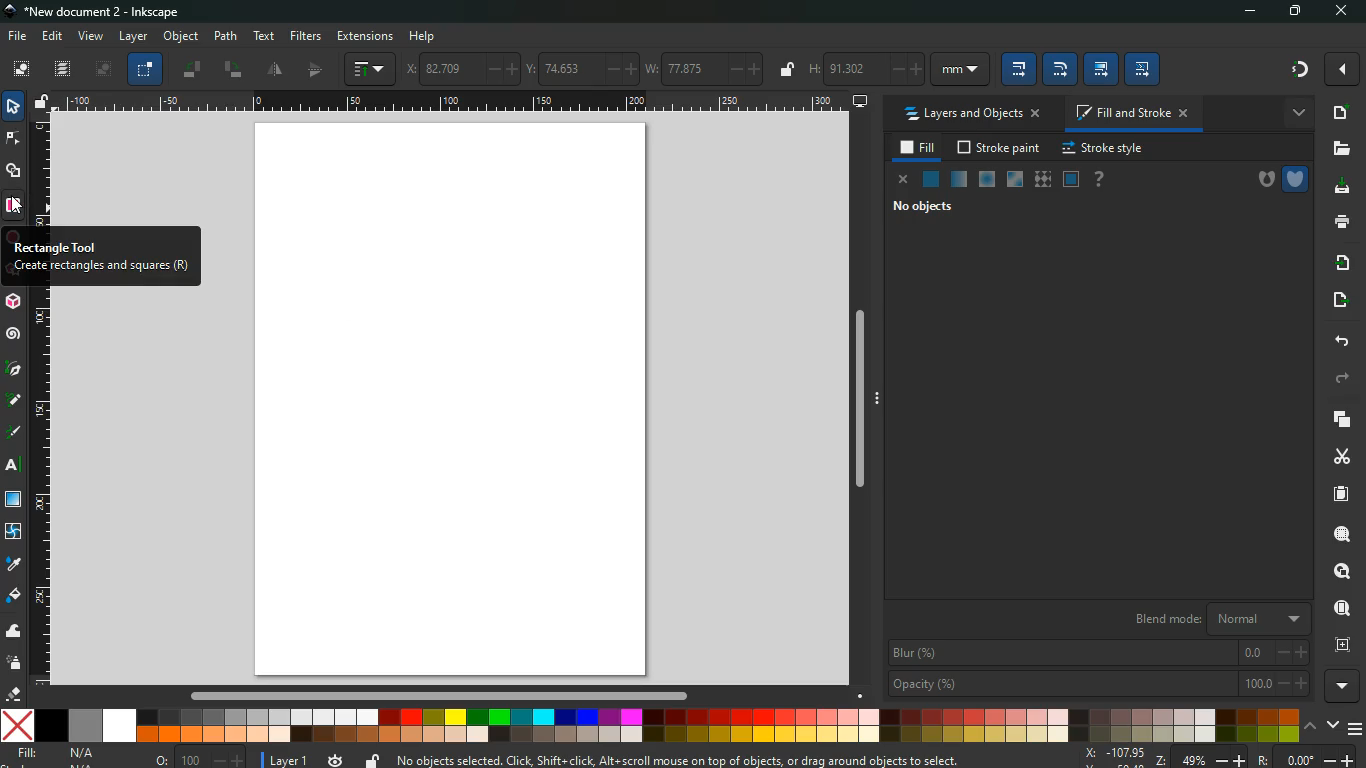  What do you see at coordinates (987, 180) in the screenshot?
I see `ice` at bounding box center [987, 180].